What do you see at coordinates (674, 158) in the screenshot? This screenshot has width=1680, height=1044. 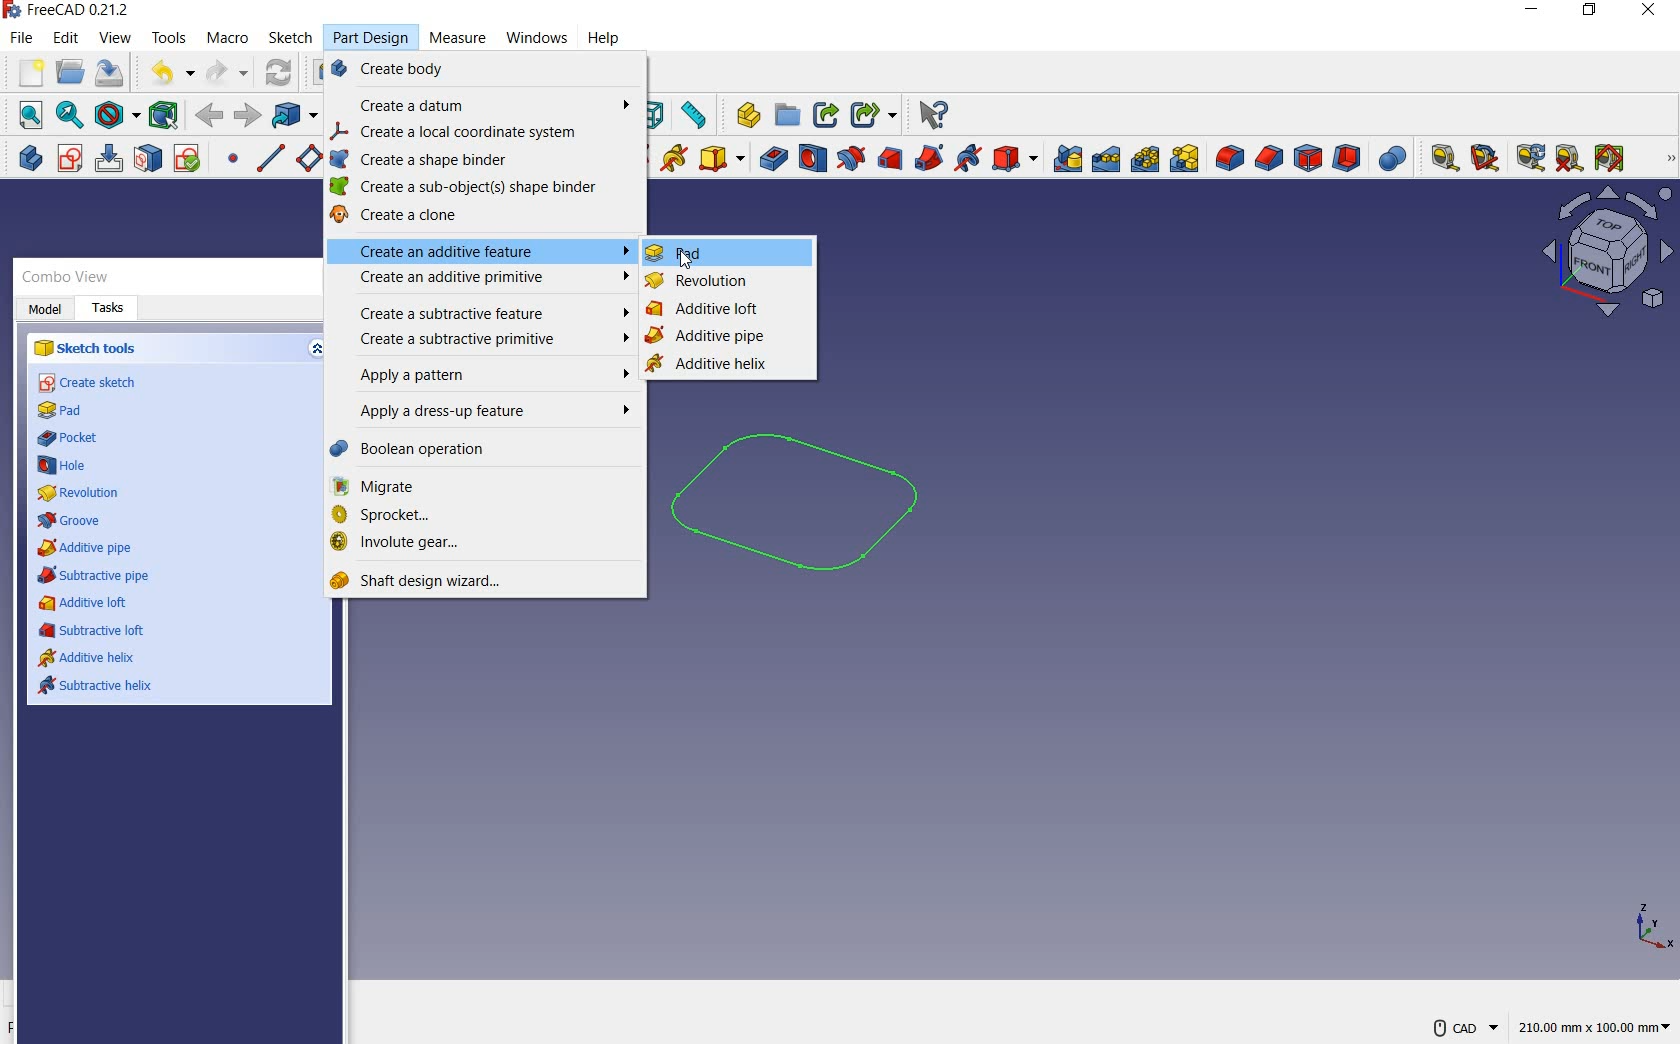 I see `additive helix` at bounding box center [674, 158].